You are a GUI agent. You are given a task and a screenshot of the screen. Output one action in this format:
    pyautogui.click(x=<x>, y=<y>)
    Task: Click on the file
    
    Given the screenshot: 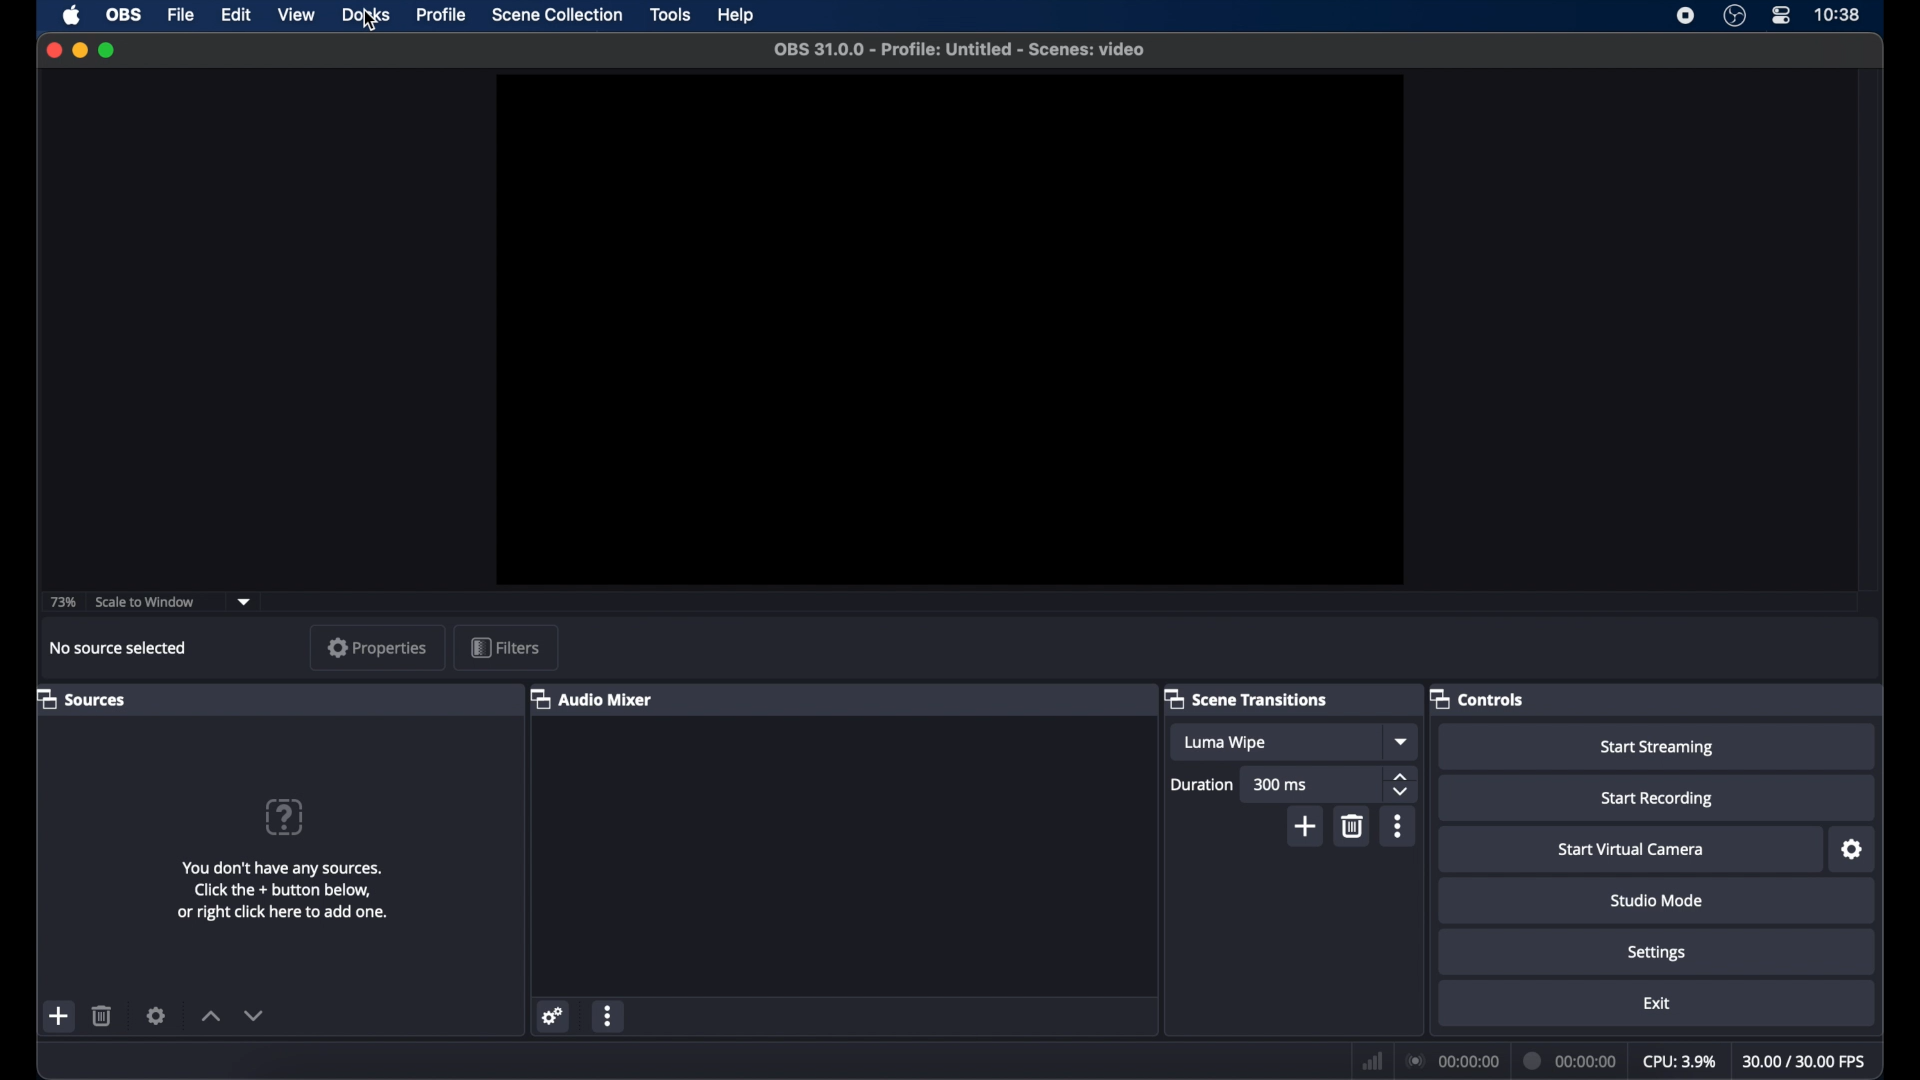 What is the action you would take?
    pyautogui.click(x=181, y=15)
    